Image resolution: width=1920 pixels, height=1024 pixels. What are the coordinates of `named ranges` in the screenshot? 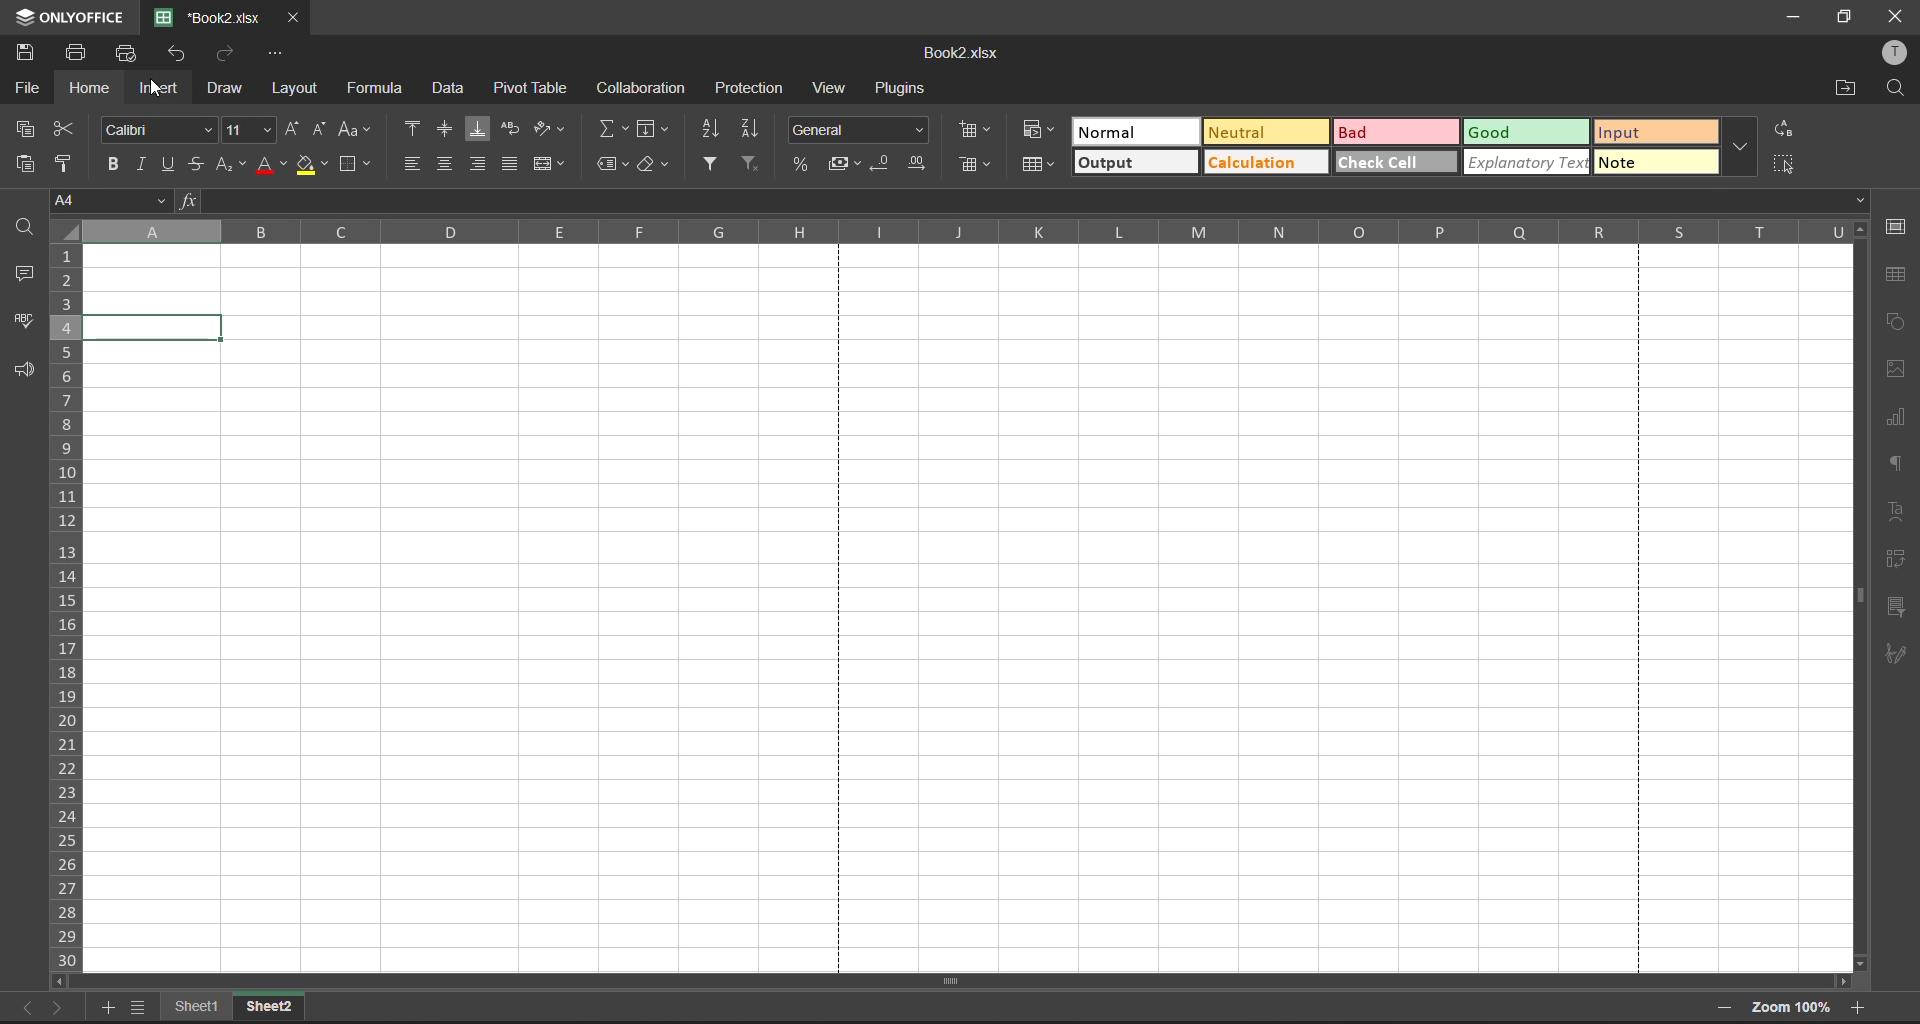 It's located at (613, 165).